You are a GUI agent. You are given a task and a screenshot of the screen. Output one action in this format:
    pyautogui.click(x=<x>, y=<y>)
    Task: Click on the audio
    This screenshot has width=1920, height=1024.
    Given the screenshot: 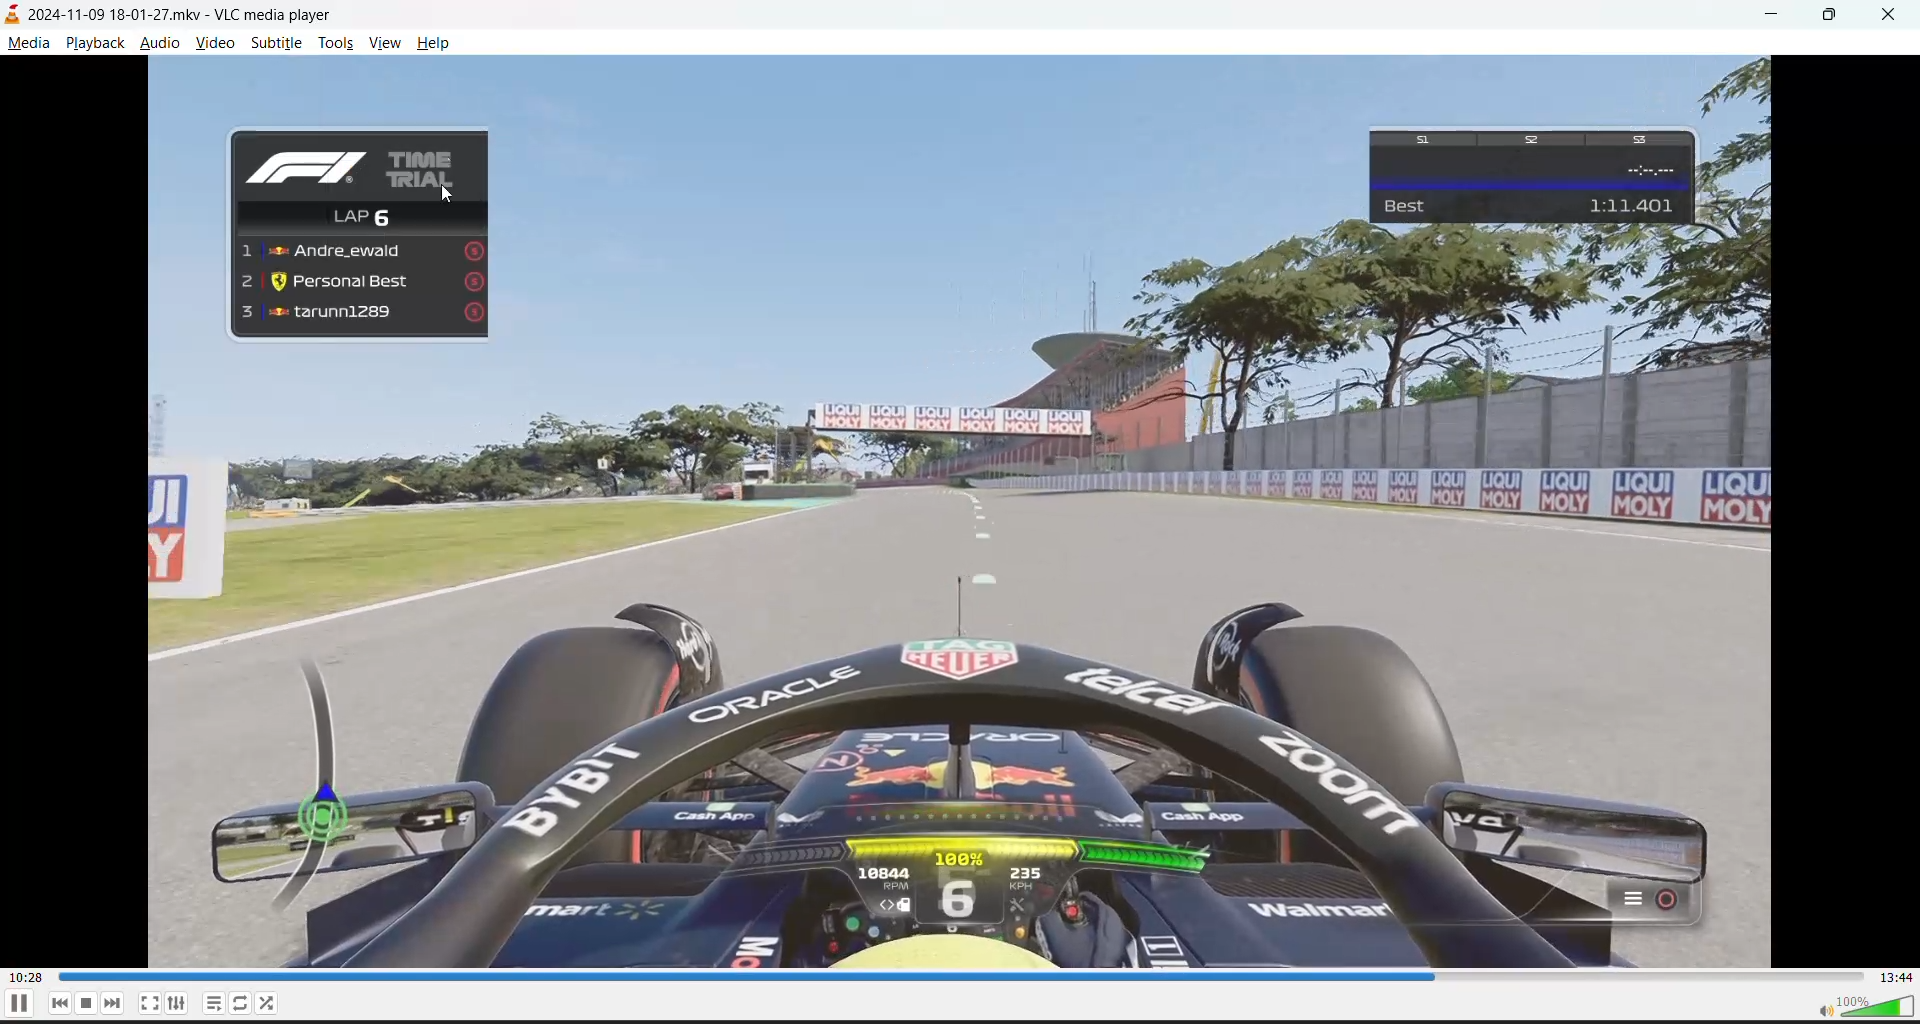 What is the action you would take?
    pyautogui.click(x=162, y=44)
    